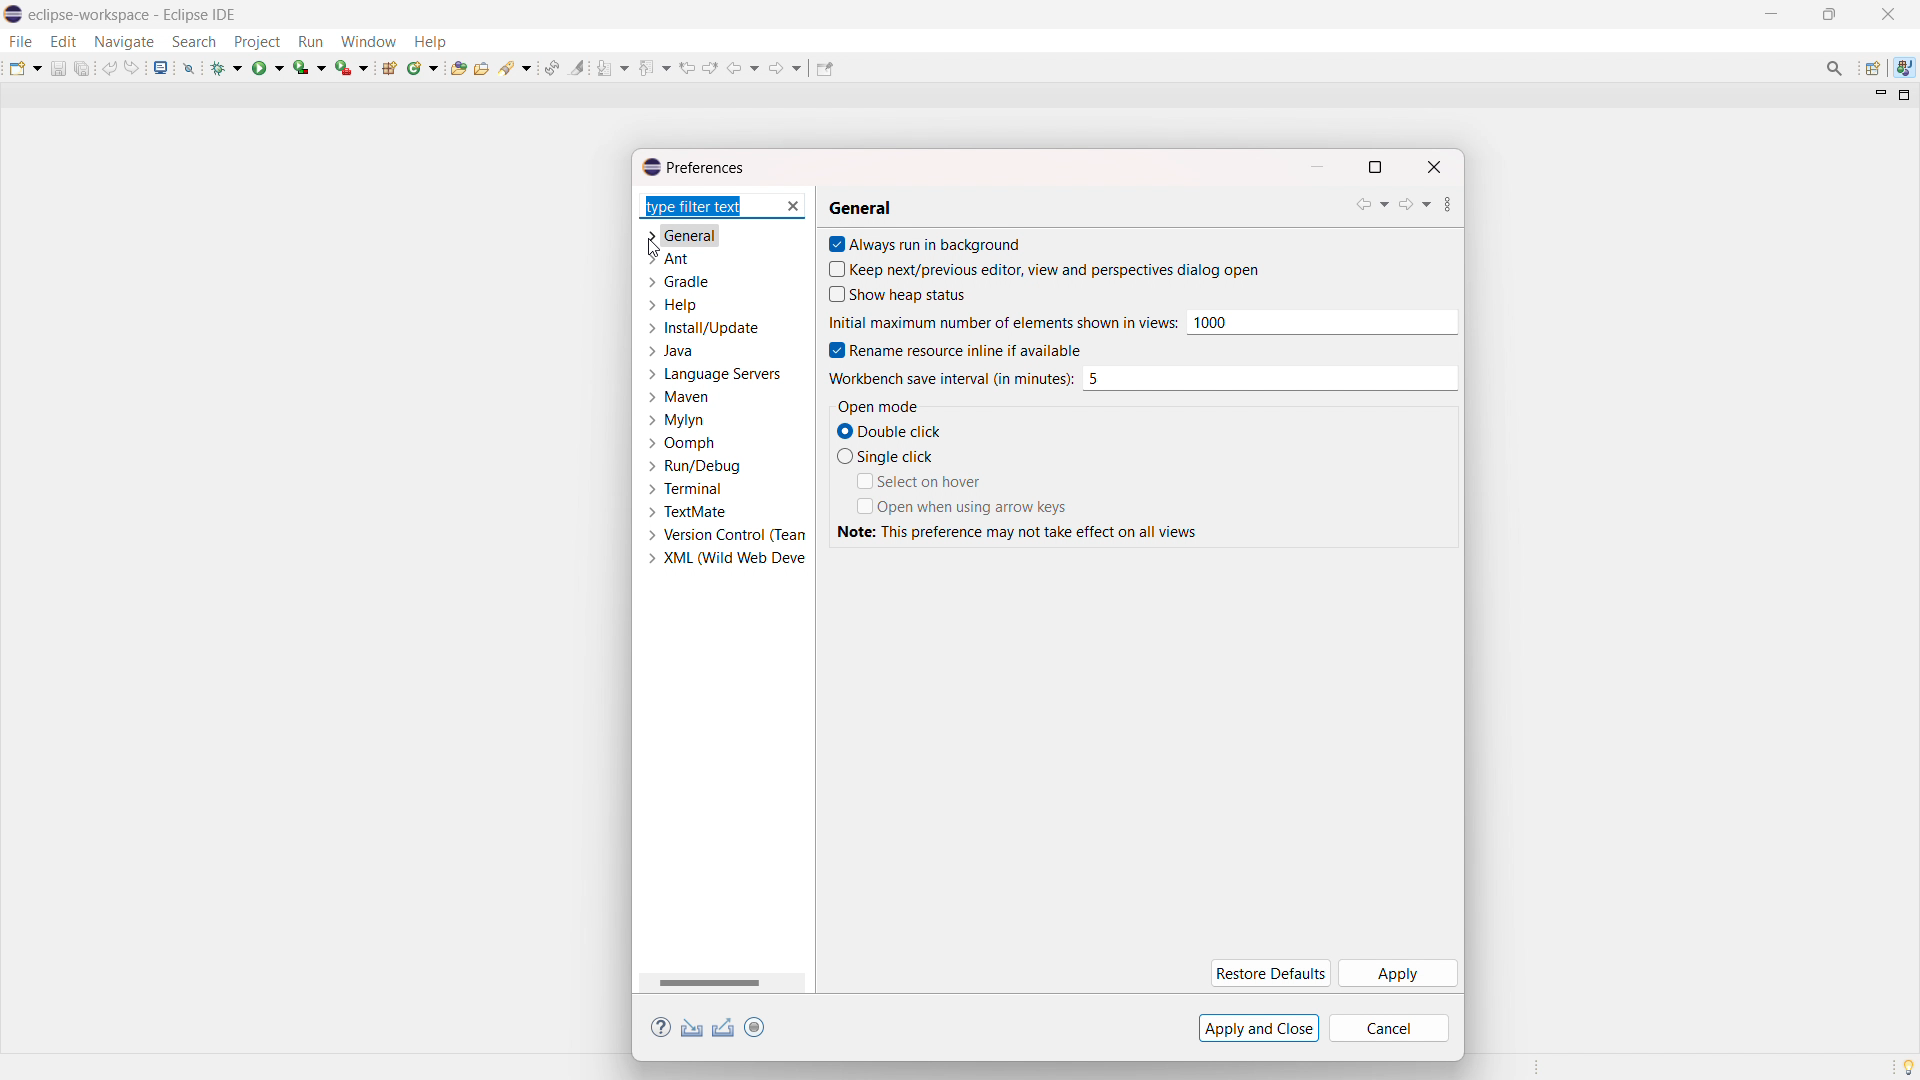  Describe the element at coordinates (1871, 69) in the screenshot. I see `open perspective` at that location.